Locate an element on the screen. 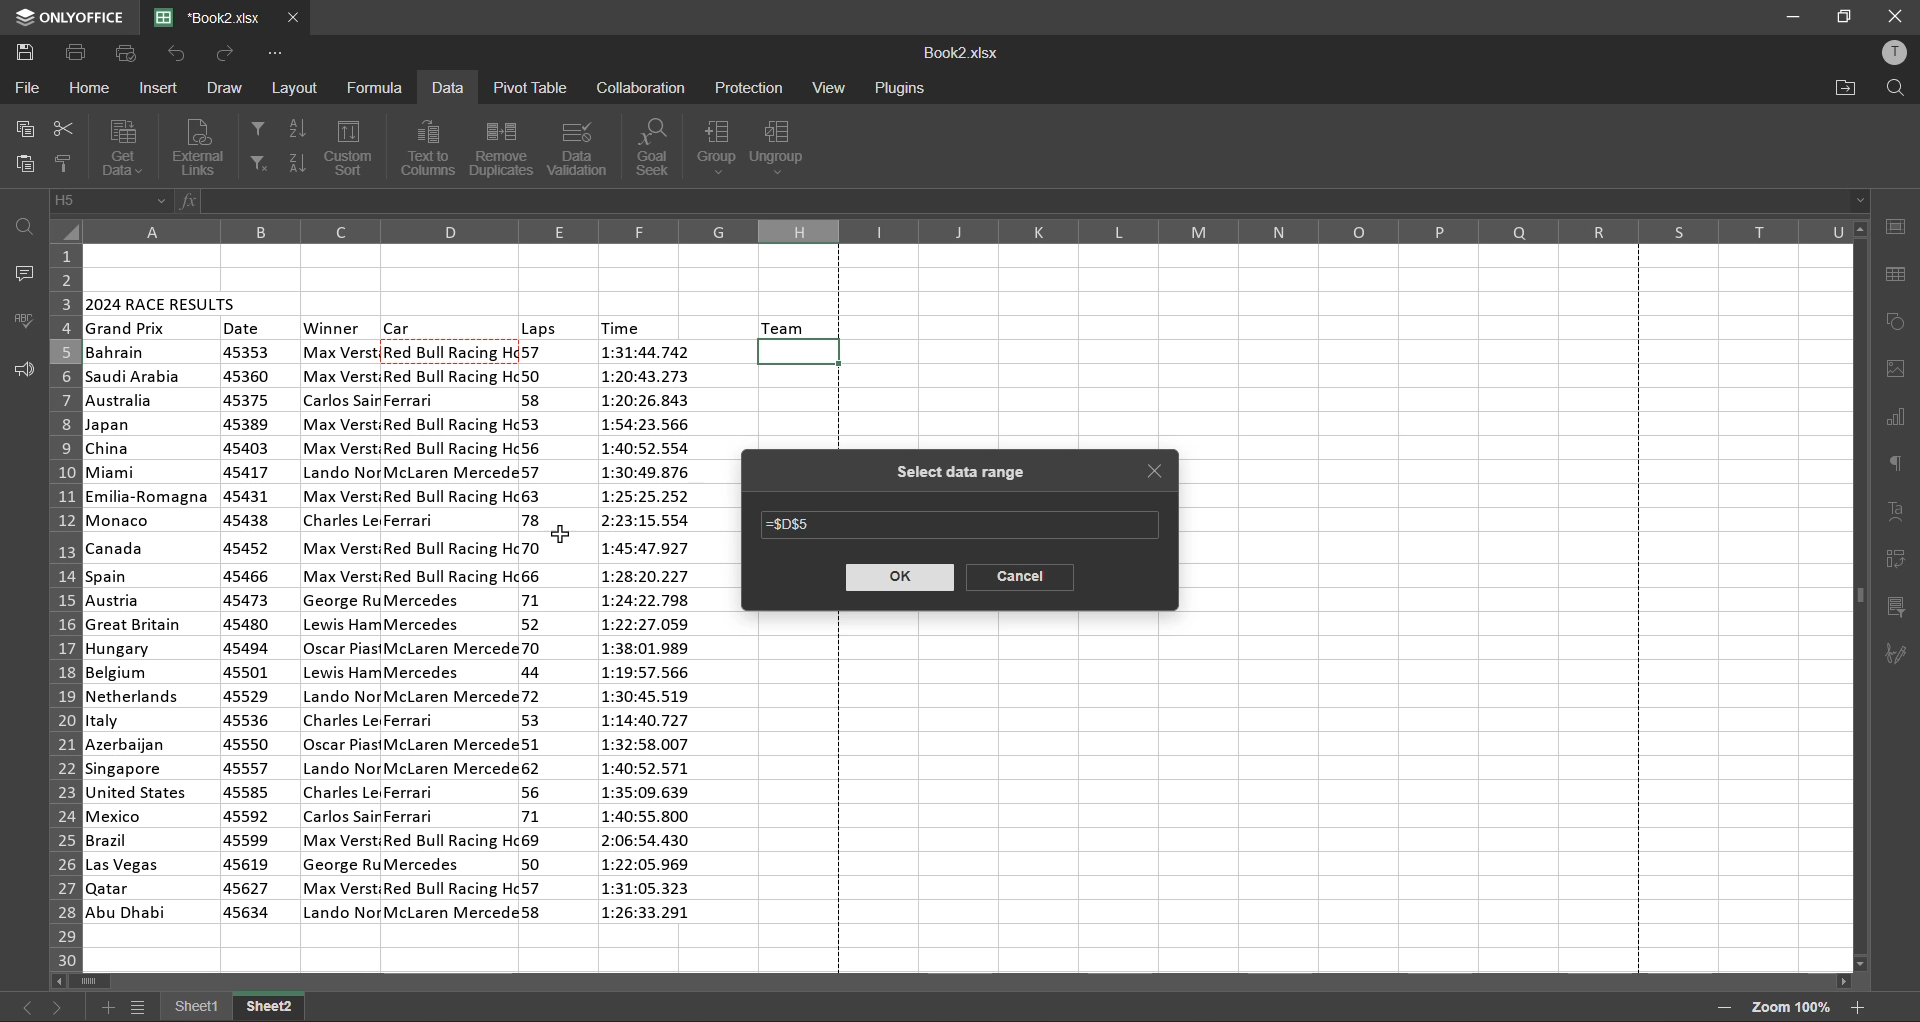  scrollbar is located at coordinates (954, 984).